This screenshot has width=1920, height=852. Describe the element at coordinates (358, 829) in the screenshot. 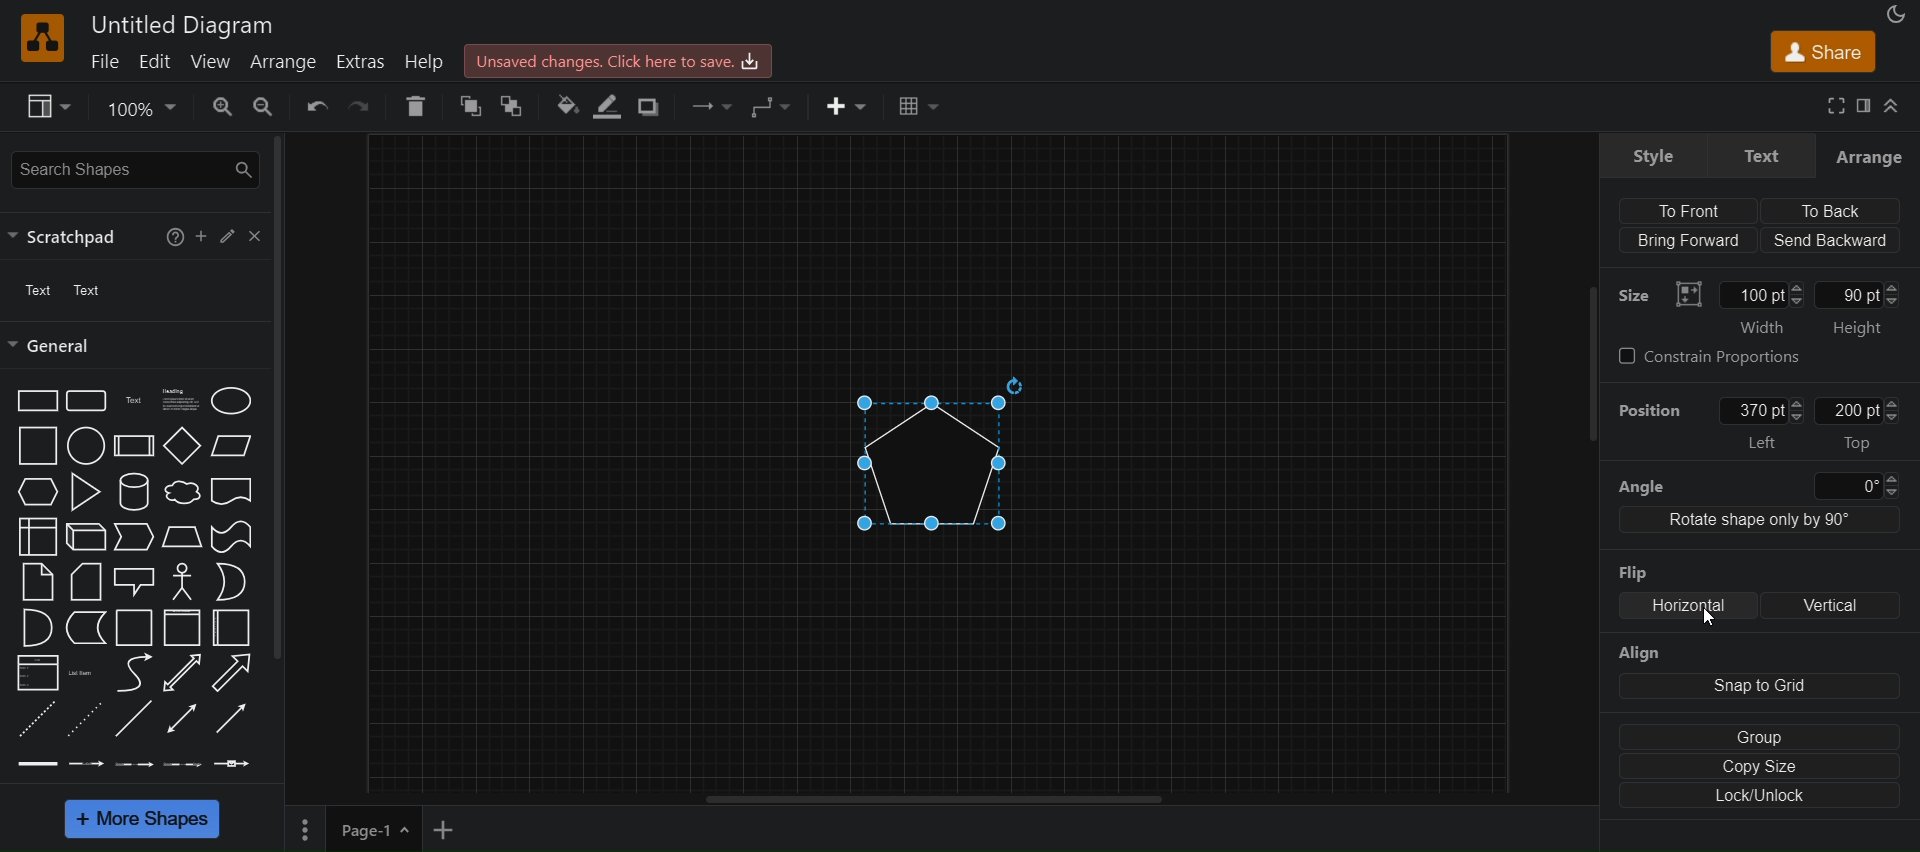

I see `Page-1, current page` at that location.